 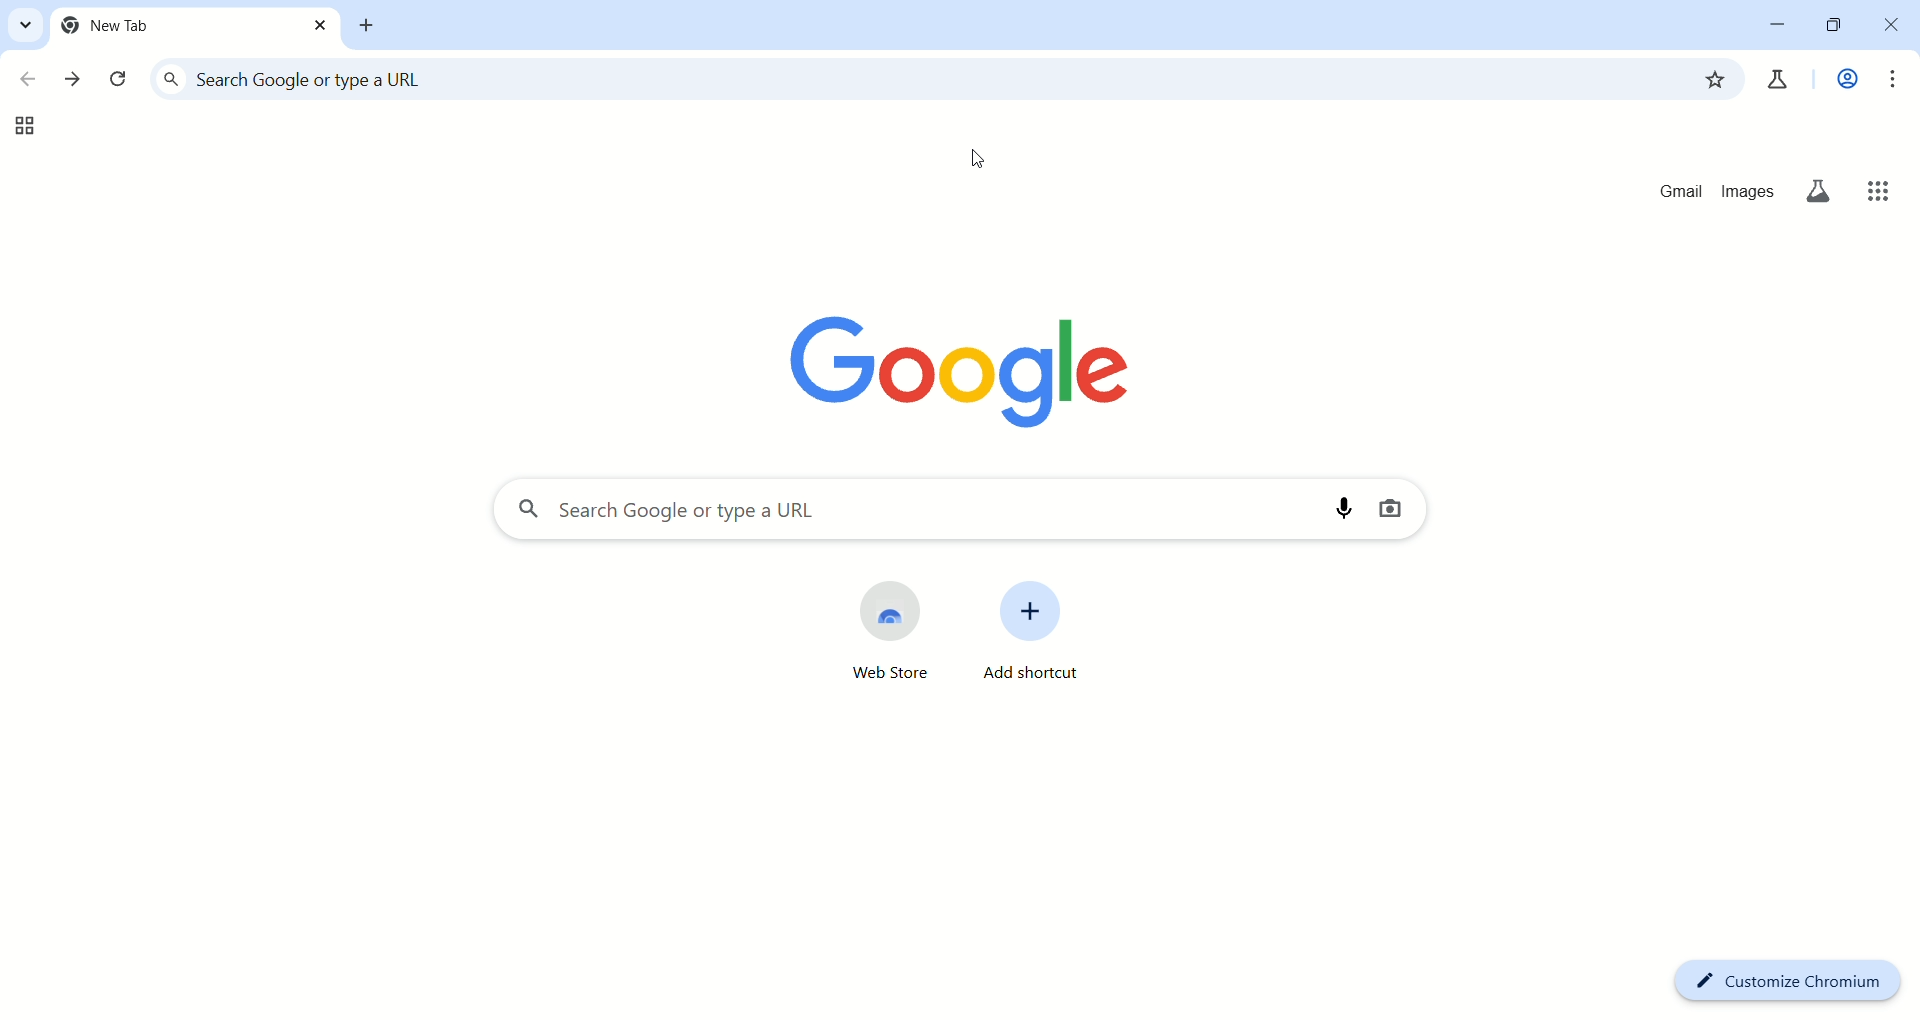 I want to click on search, so click(x=908, y=507).